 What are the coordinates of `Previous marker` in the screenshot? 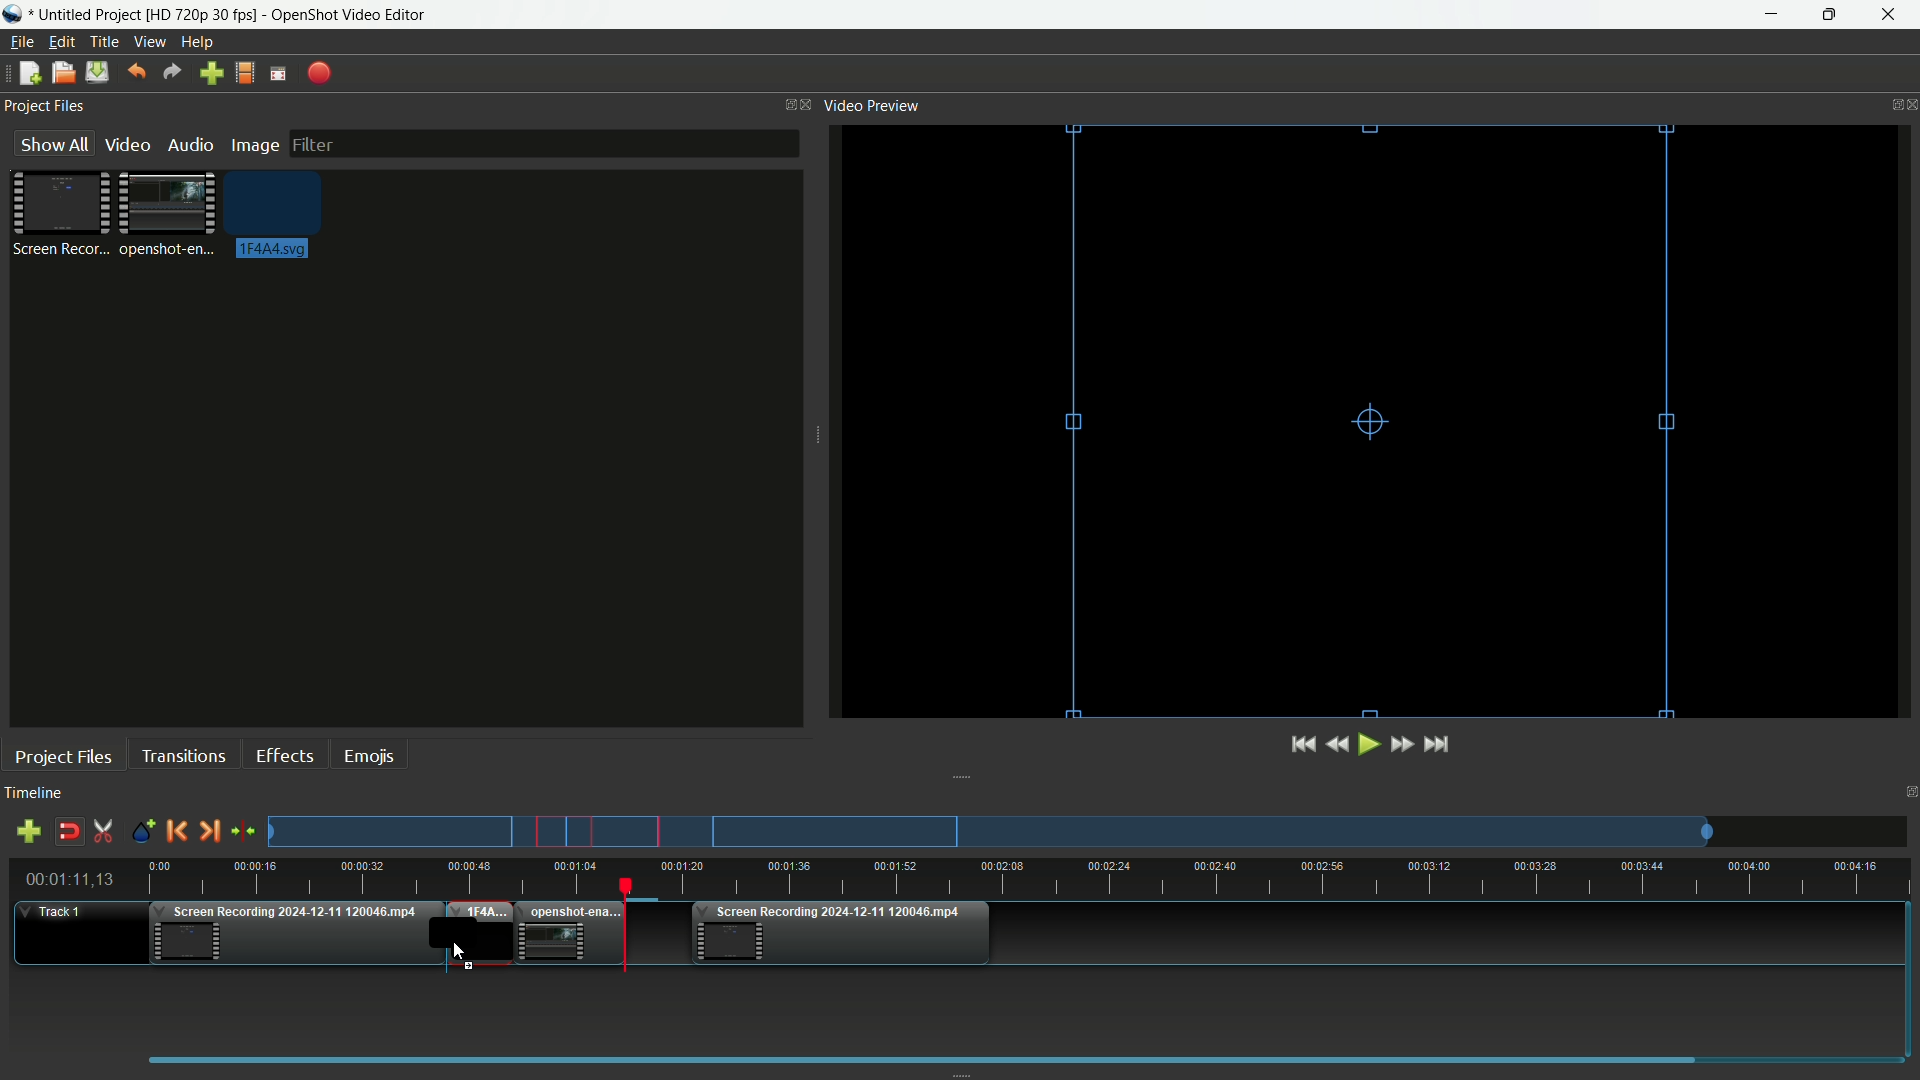 It's located at (176, 831).